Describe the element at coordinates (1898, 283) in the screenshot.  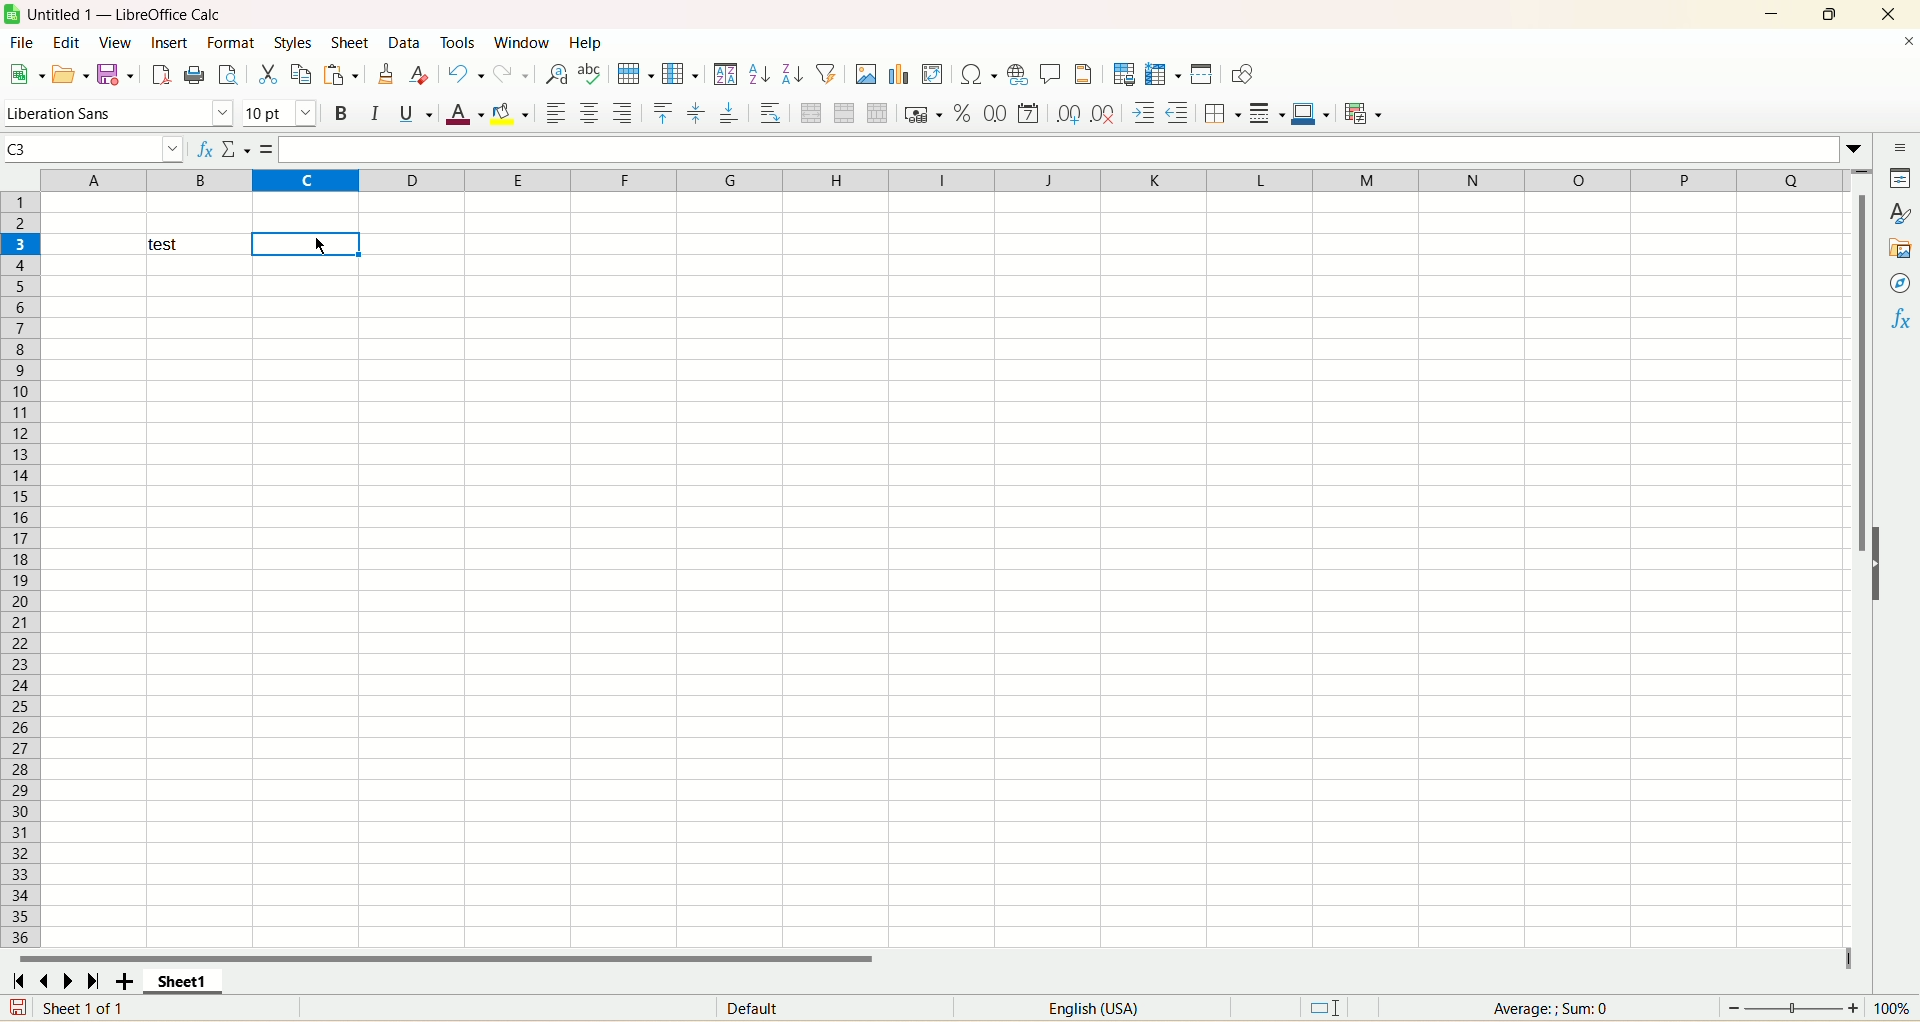
I see `Navigator` at that location.